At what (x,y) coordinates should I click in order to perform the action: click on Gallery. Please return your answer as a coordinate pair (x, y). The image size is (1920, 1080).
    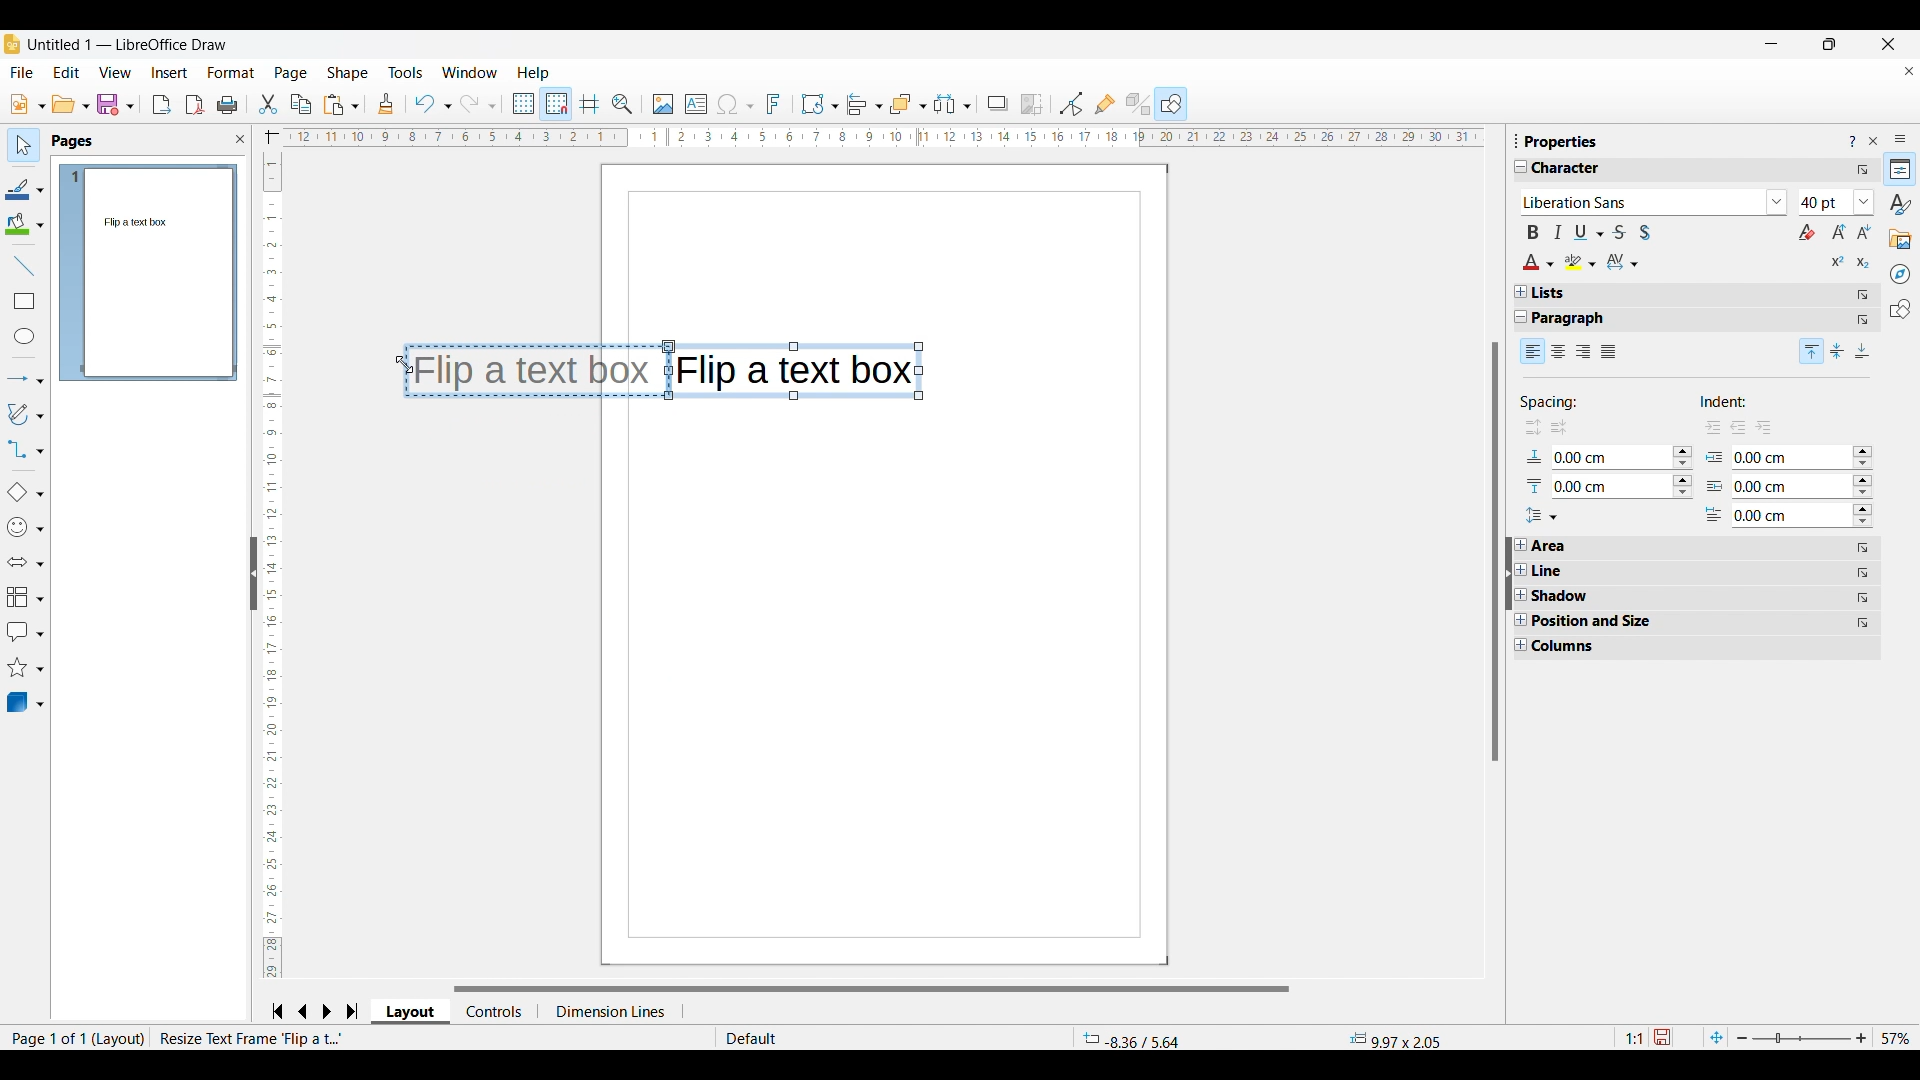
    Looking at the image, I should click on (1901, 240).